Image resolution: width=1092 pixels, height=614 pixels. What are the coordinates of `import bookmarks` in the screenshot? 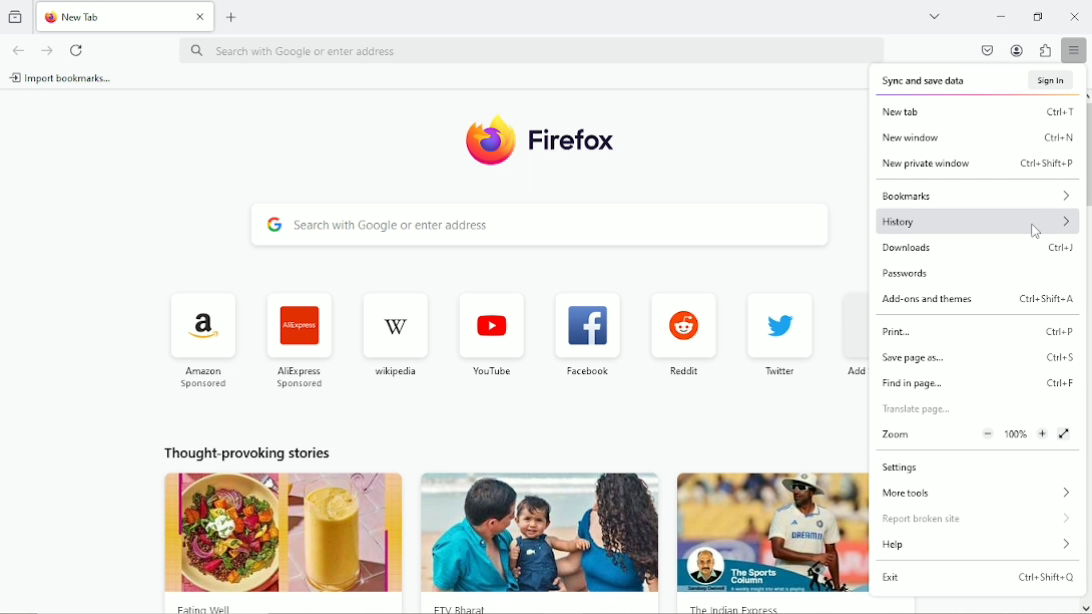 It's located at (67, 79).